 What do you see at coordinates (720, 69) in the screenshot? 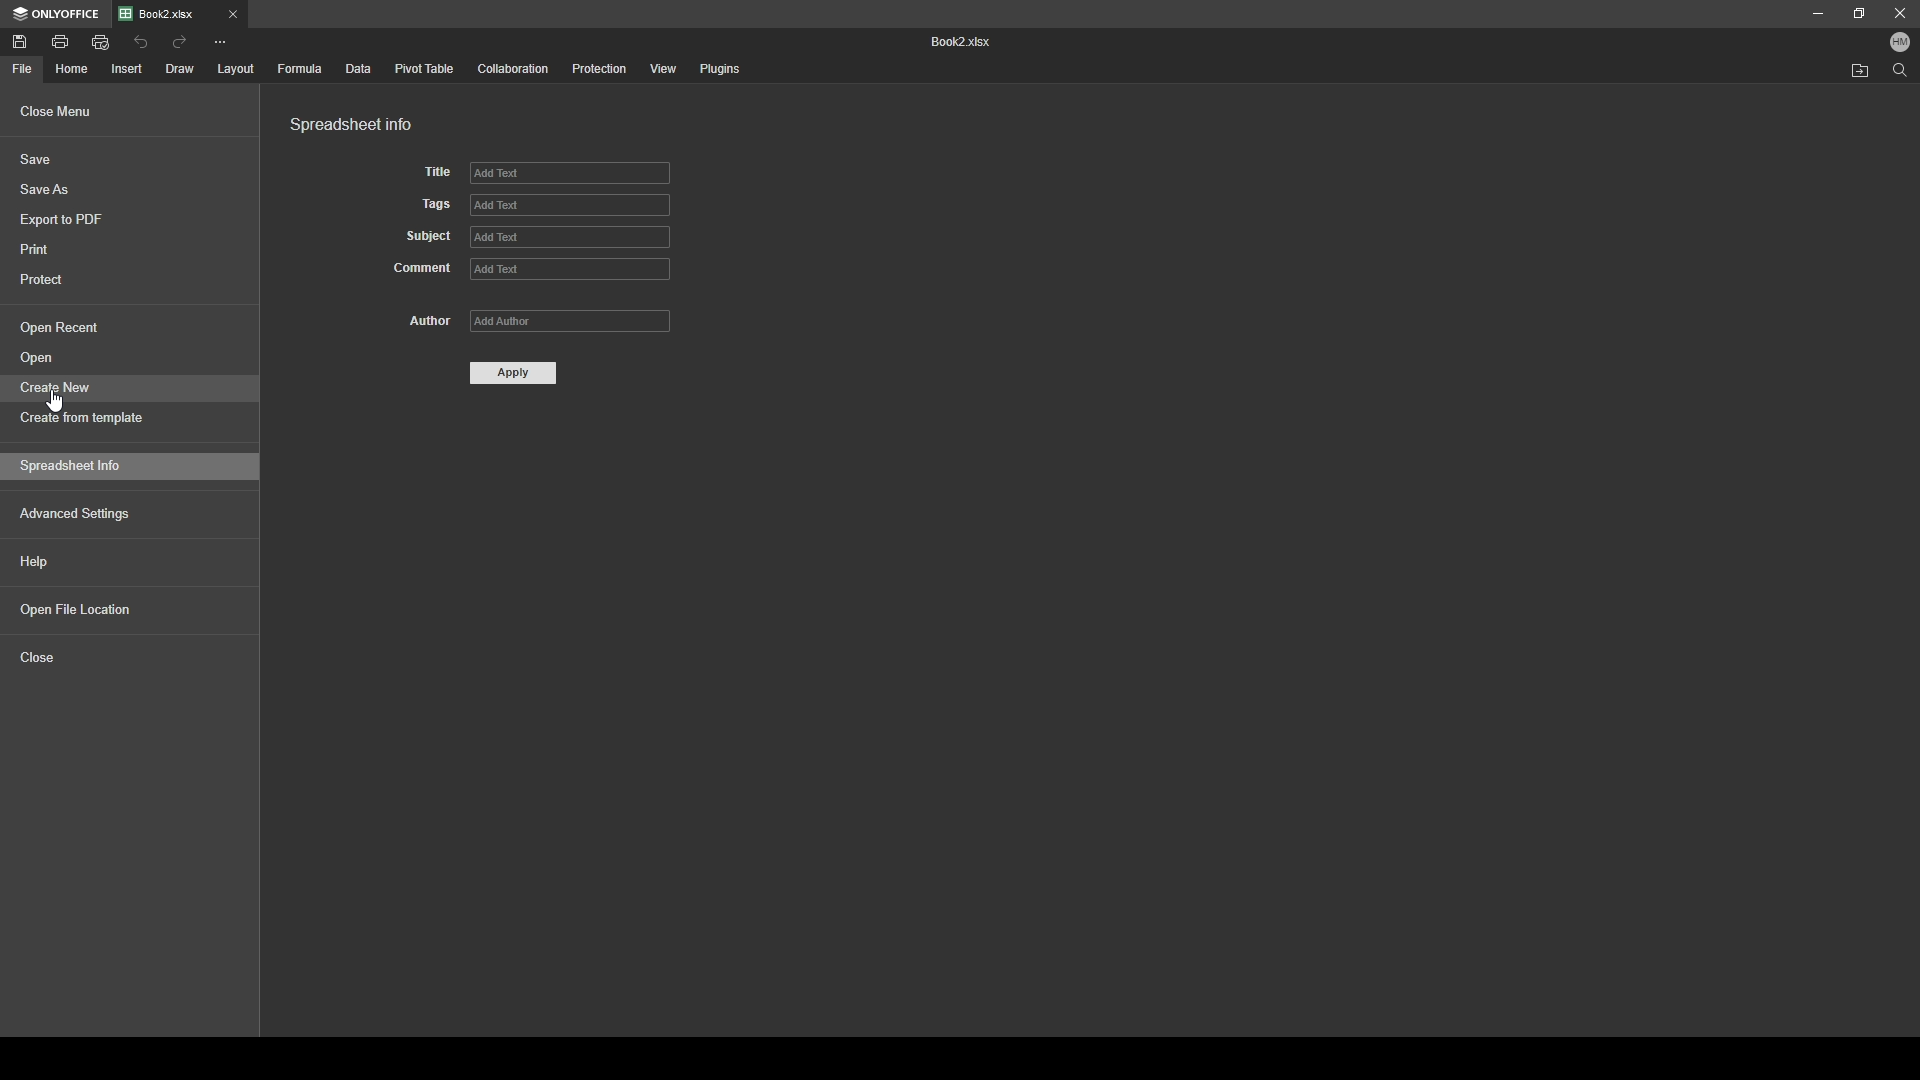
I see `plugins` at bounding box center [720, 69].